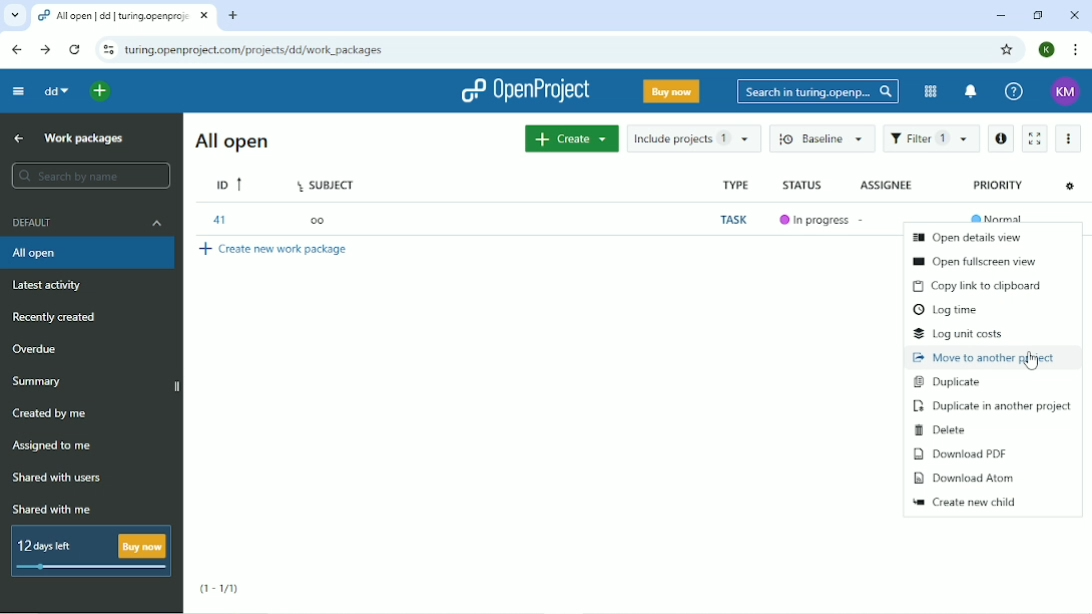  What do you see at coordinates (1070, 187) in the screenshot?
I see `Configure view` at bounding box center [1070, 187].